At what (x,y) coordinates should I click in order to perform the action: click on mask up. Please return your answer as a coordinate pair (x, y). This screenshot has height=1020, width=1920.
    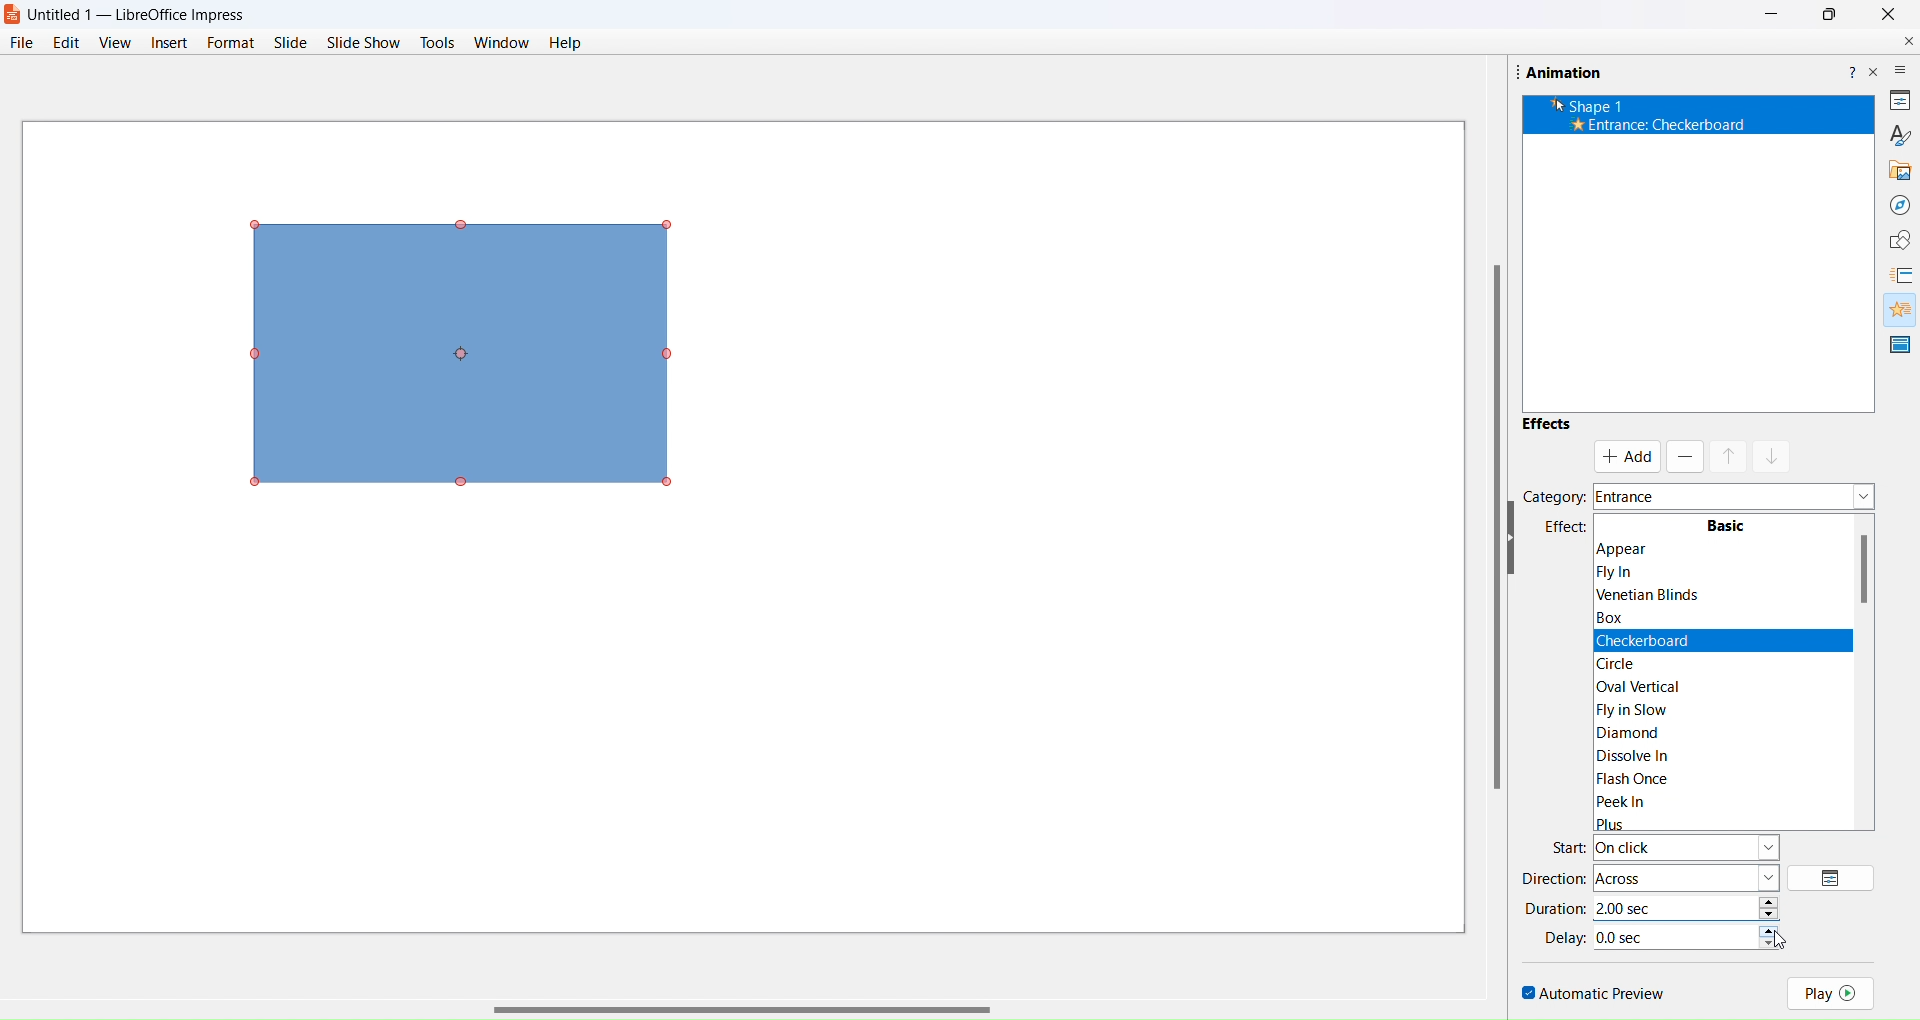
    Looking at the image, I should click on (1727, 455).